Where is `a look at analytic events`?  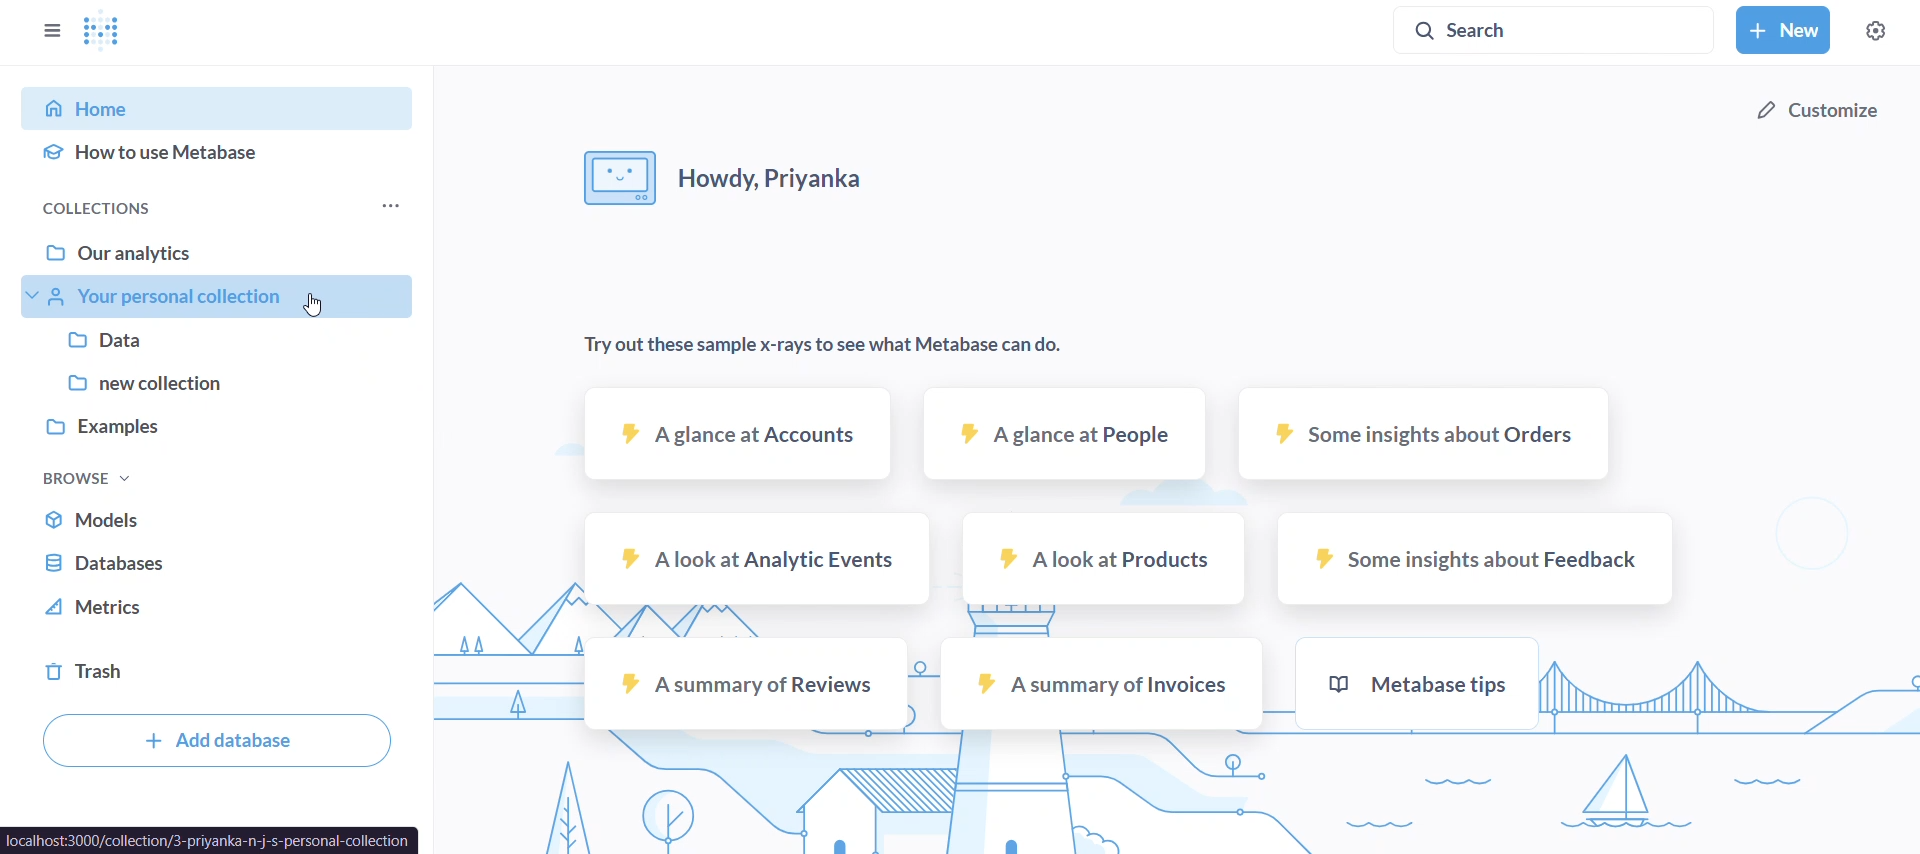 a look at analytic events is located at coordinates (756, 558).